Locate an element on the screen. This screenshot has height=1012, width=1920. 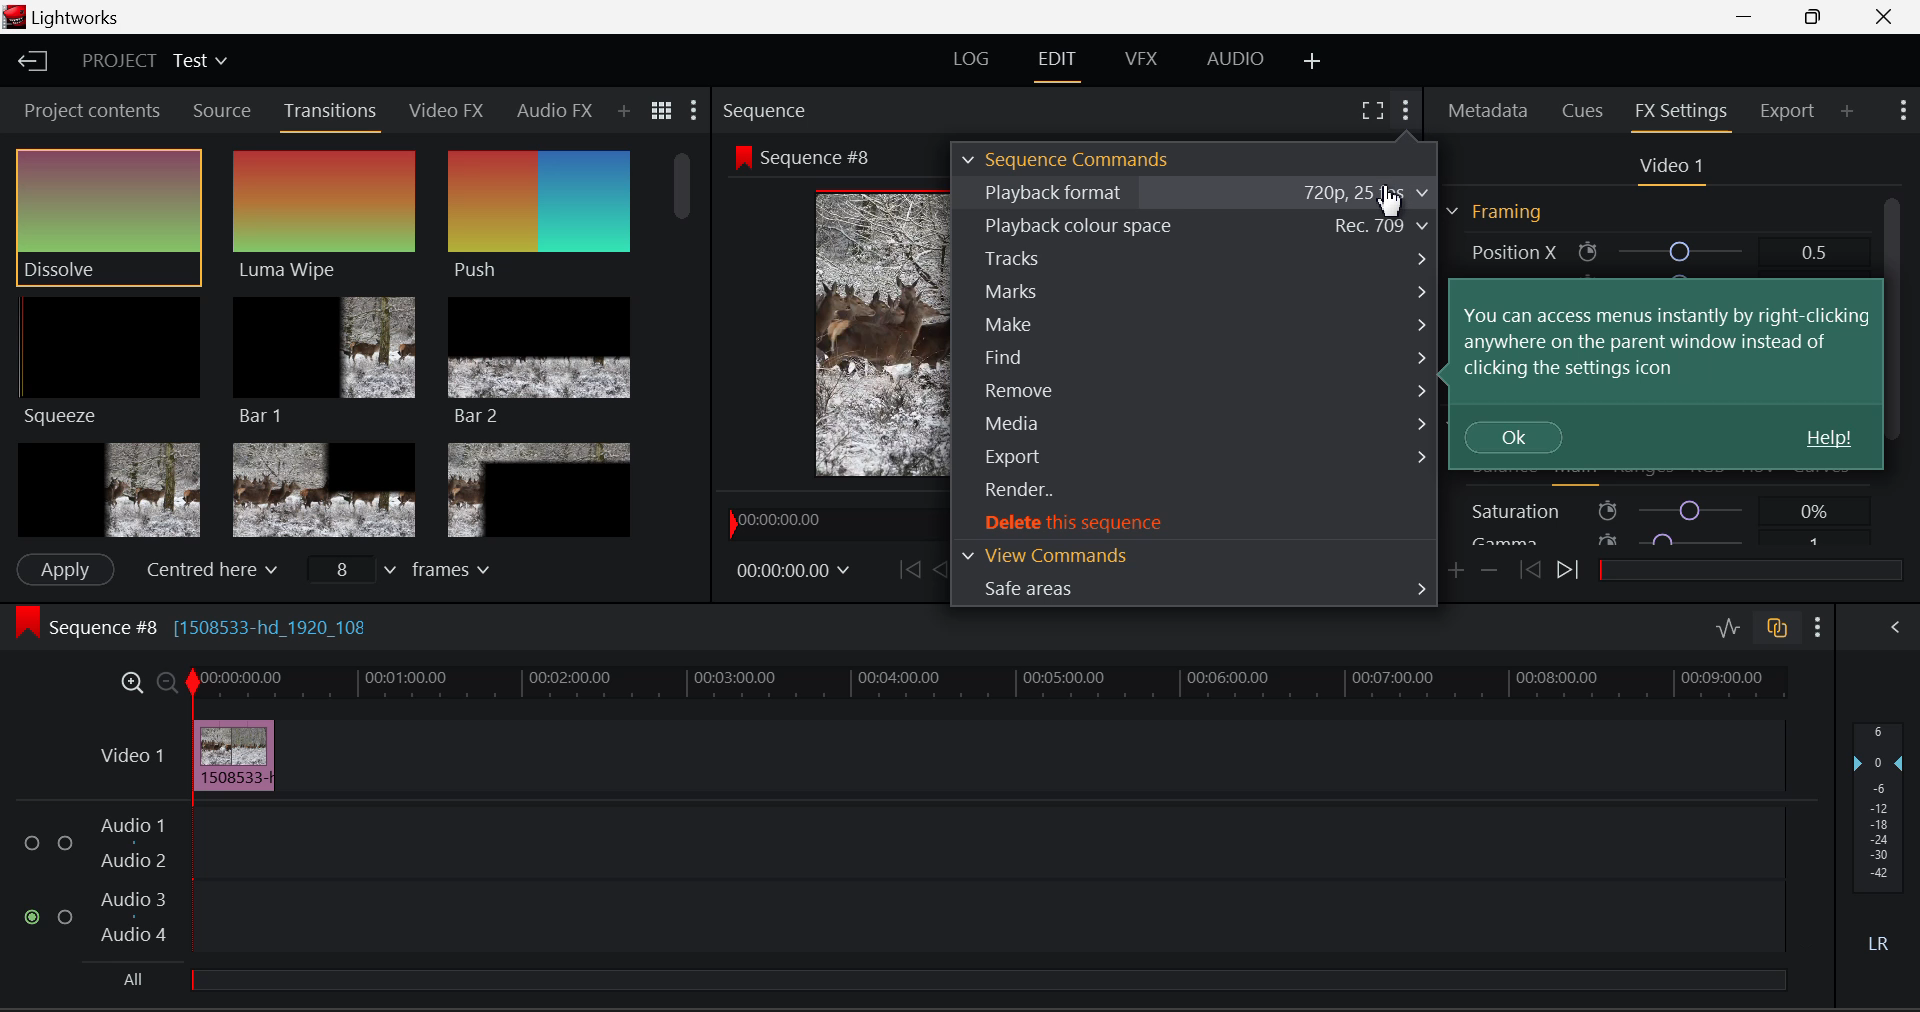
Squeeze is located at coordinates (109, 360).